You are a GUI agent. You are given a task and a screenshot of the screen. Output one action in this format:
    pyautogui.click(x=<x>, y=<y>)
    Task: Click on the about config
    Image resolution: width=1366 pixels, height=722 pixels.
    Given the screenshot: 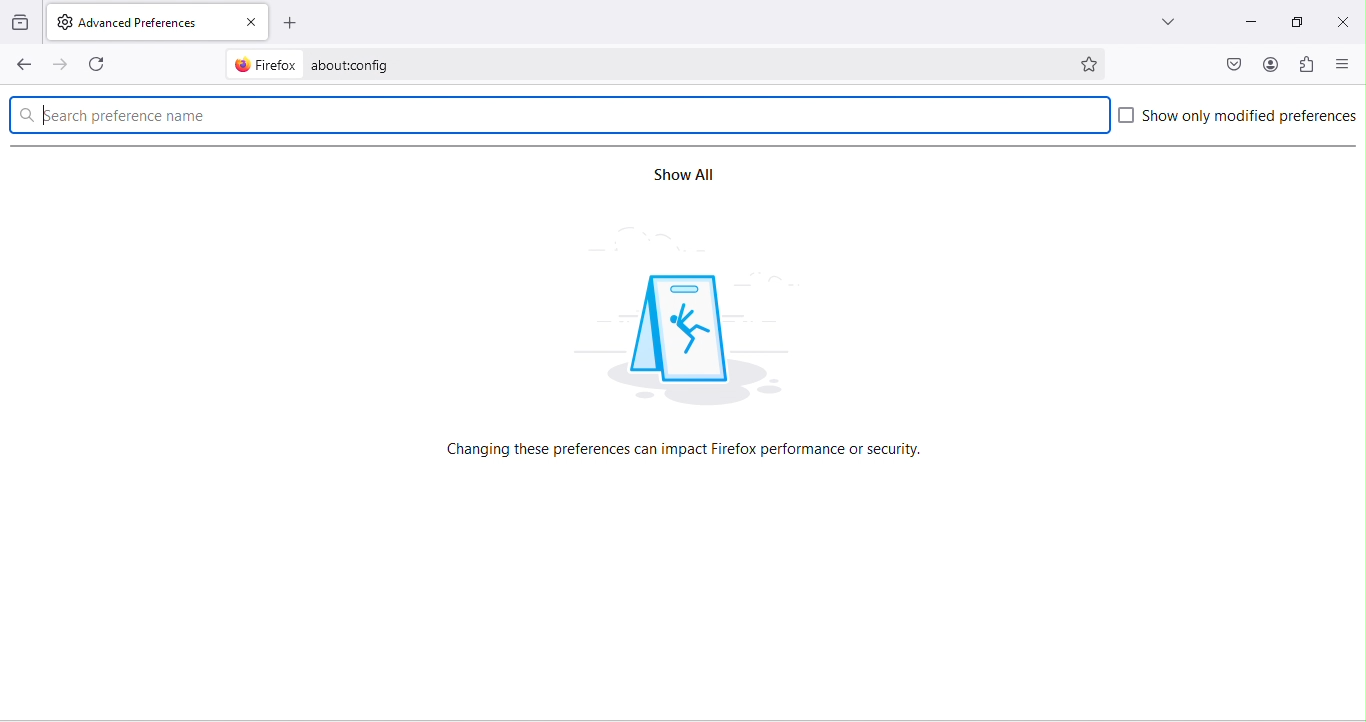 What is the action you would take?
    pyautogui.click(x=636, y=64)
    